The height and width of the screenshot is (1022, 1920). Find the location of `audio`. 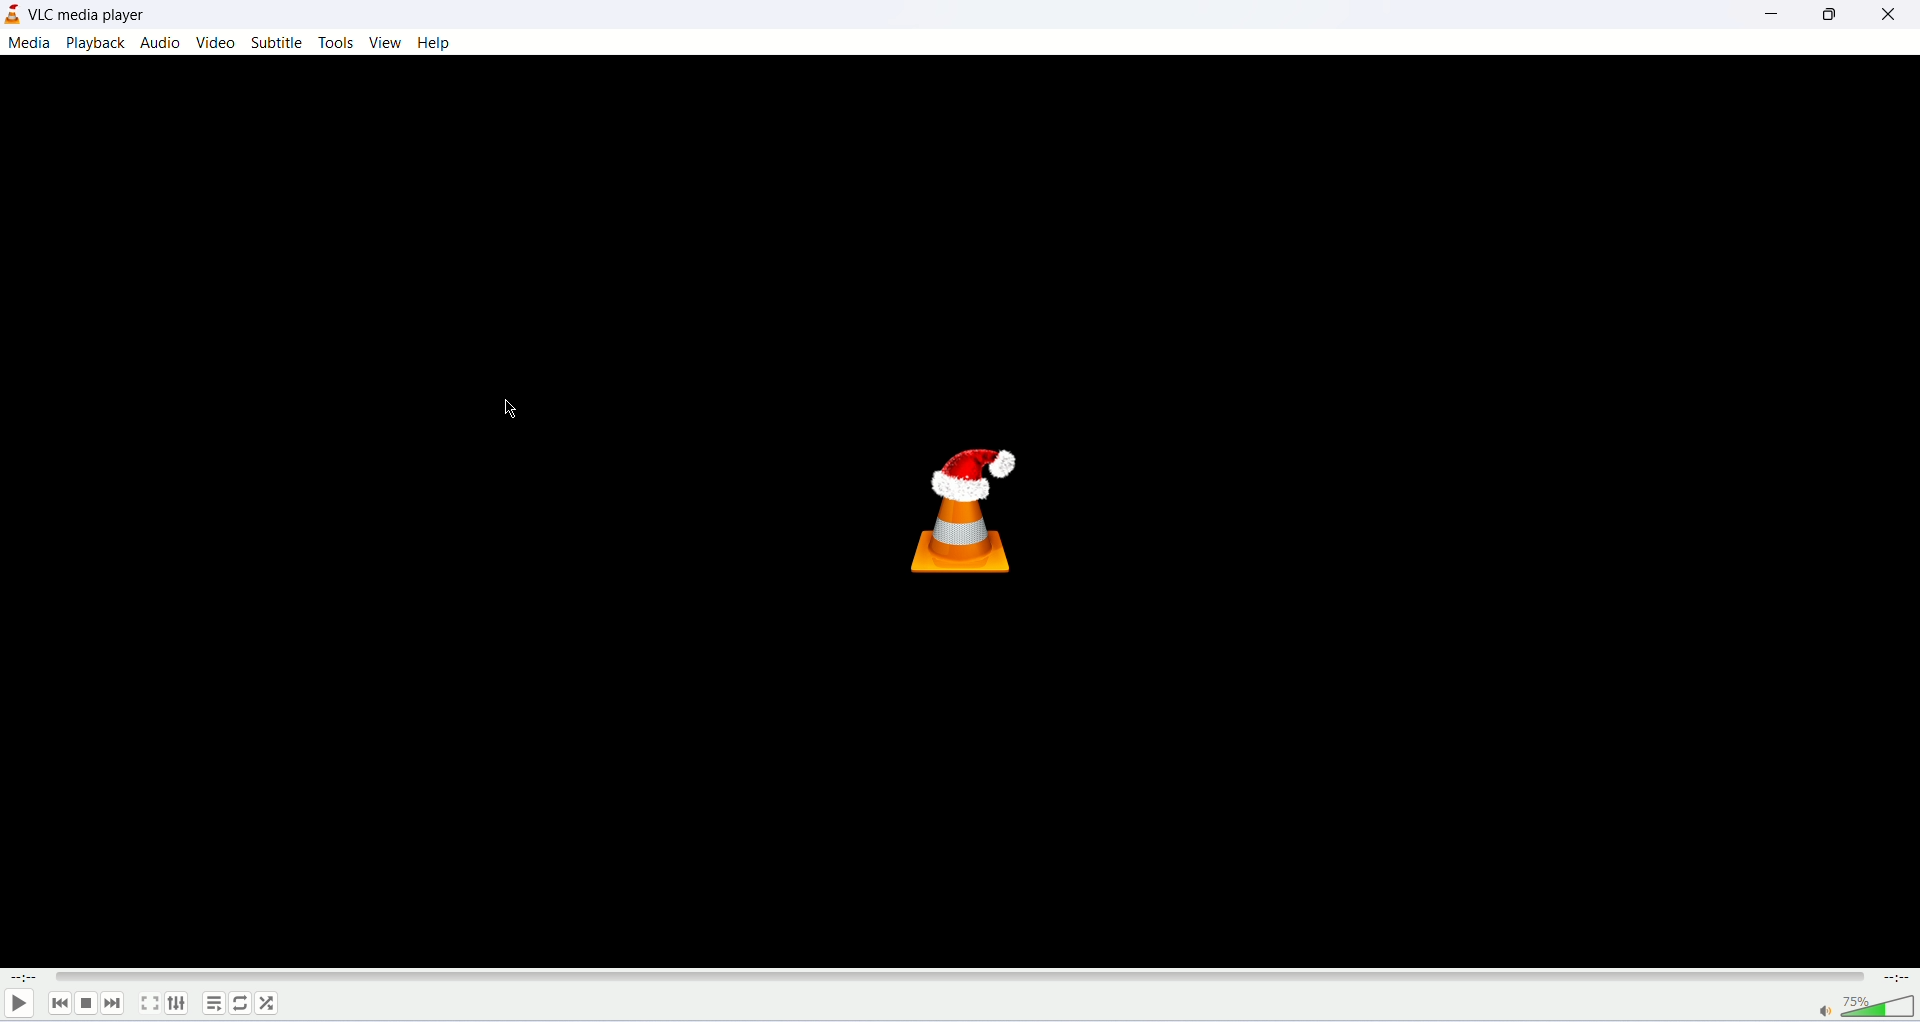

audio is located at coordinates (160, 42).